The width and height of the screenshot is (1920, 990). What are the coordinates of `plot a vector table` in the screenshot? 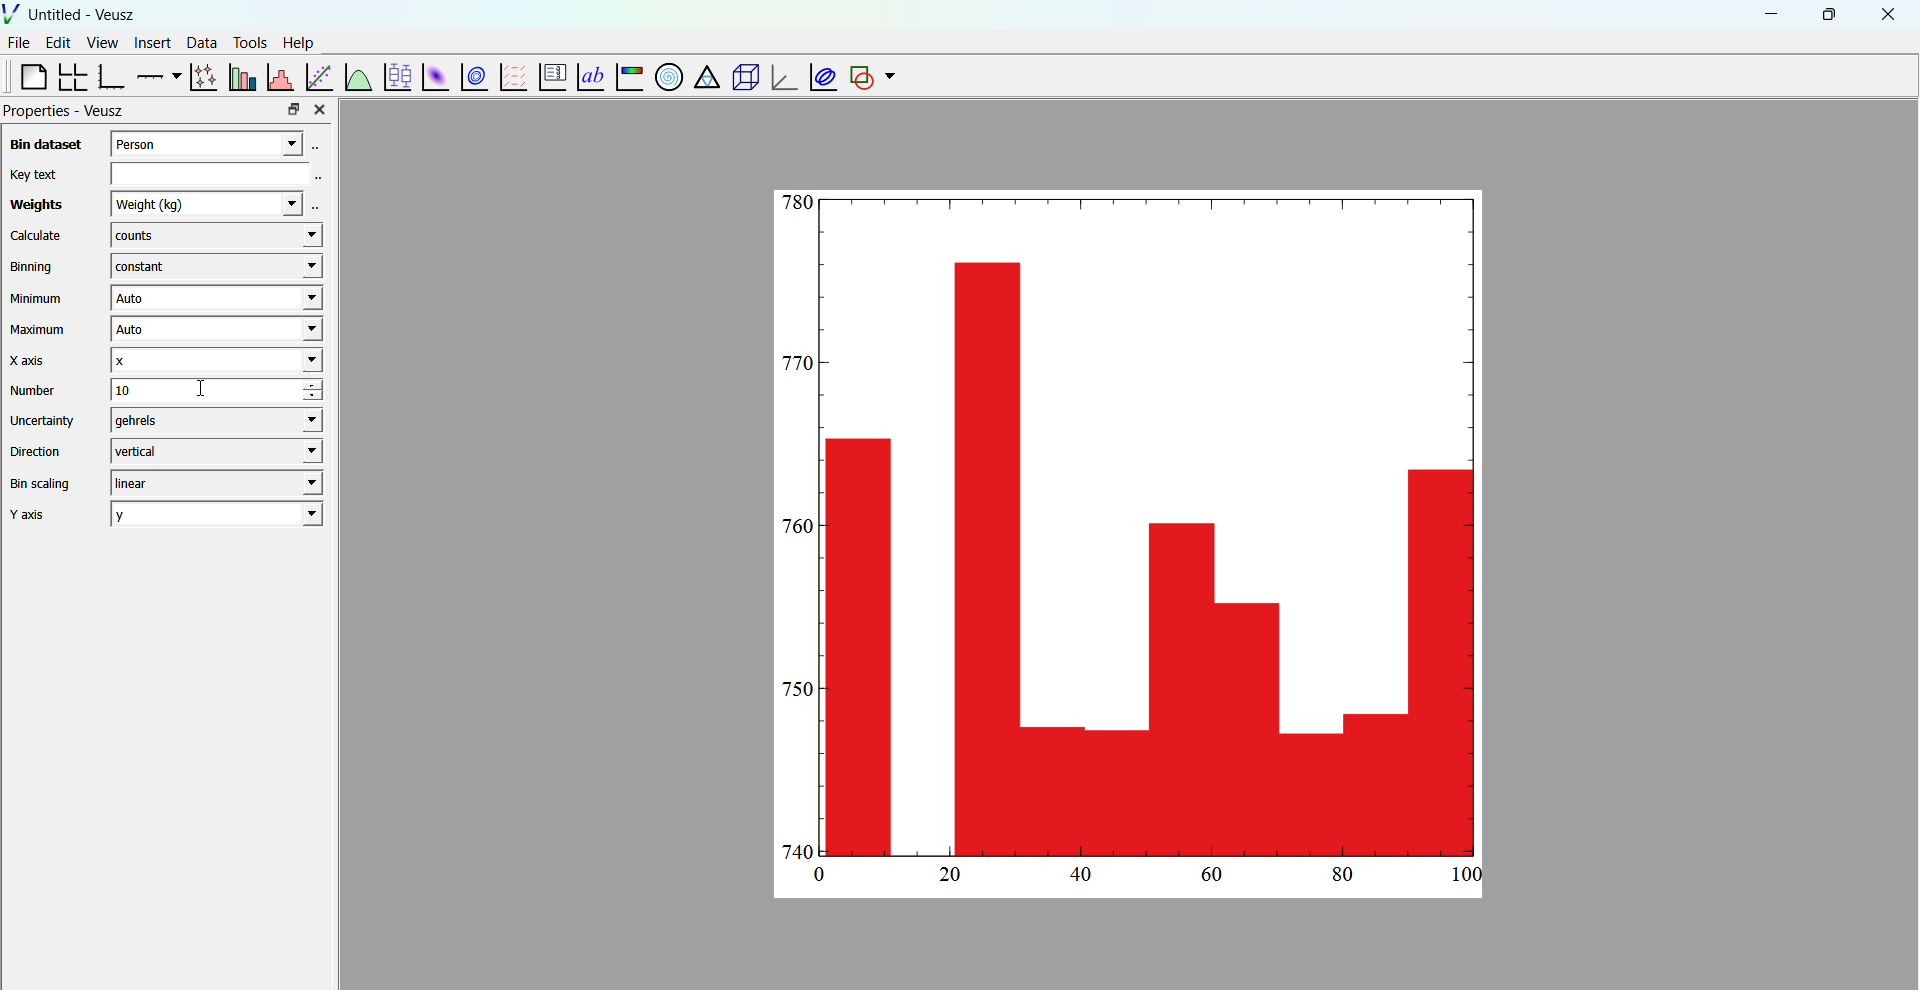 It's located at (511, 76).